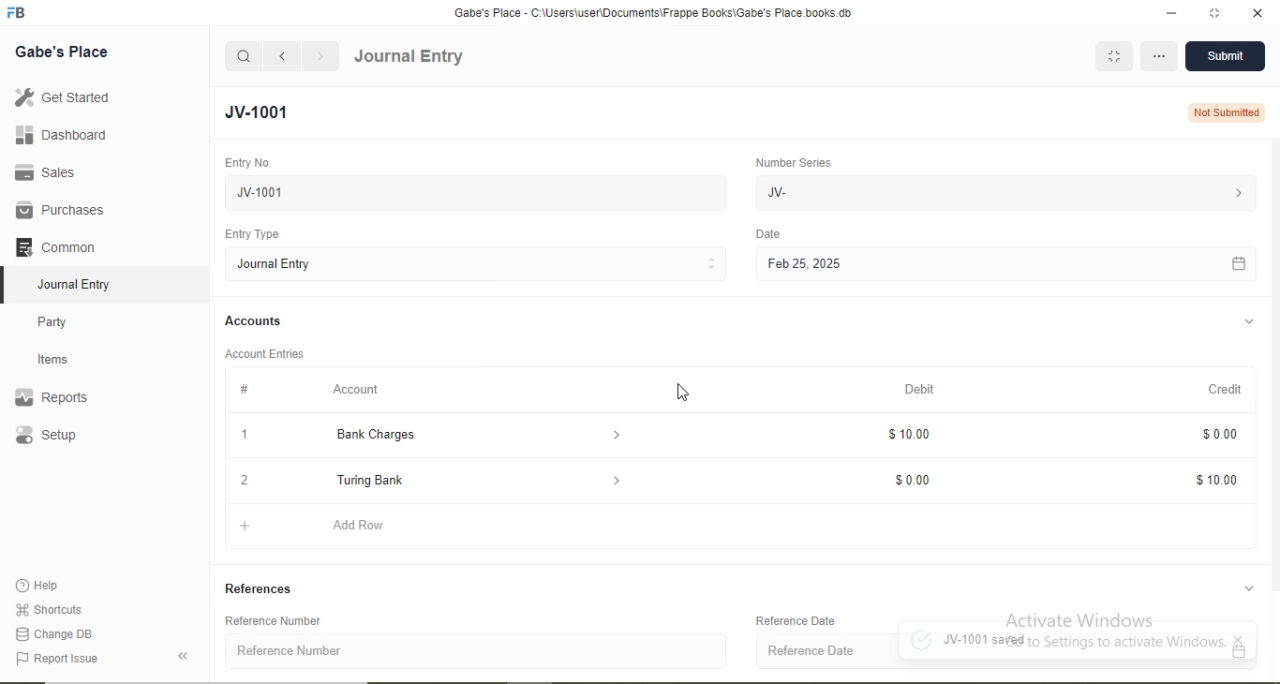  What do you see at coordinates (246, 389) in the screenshot?
I see `#` at bounding box center [246, 389].